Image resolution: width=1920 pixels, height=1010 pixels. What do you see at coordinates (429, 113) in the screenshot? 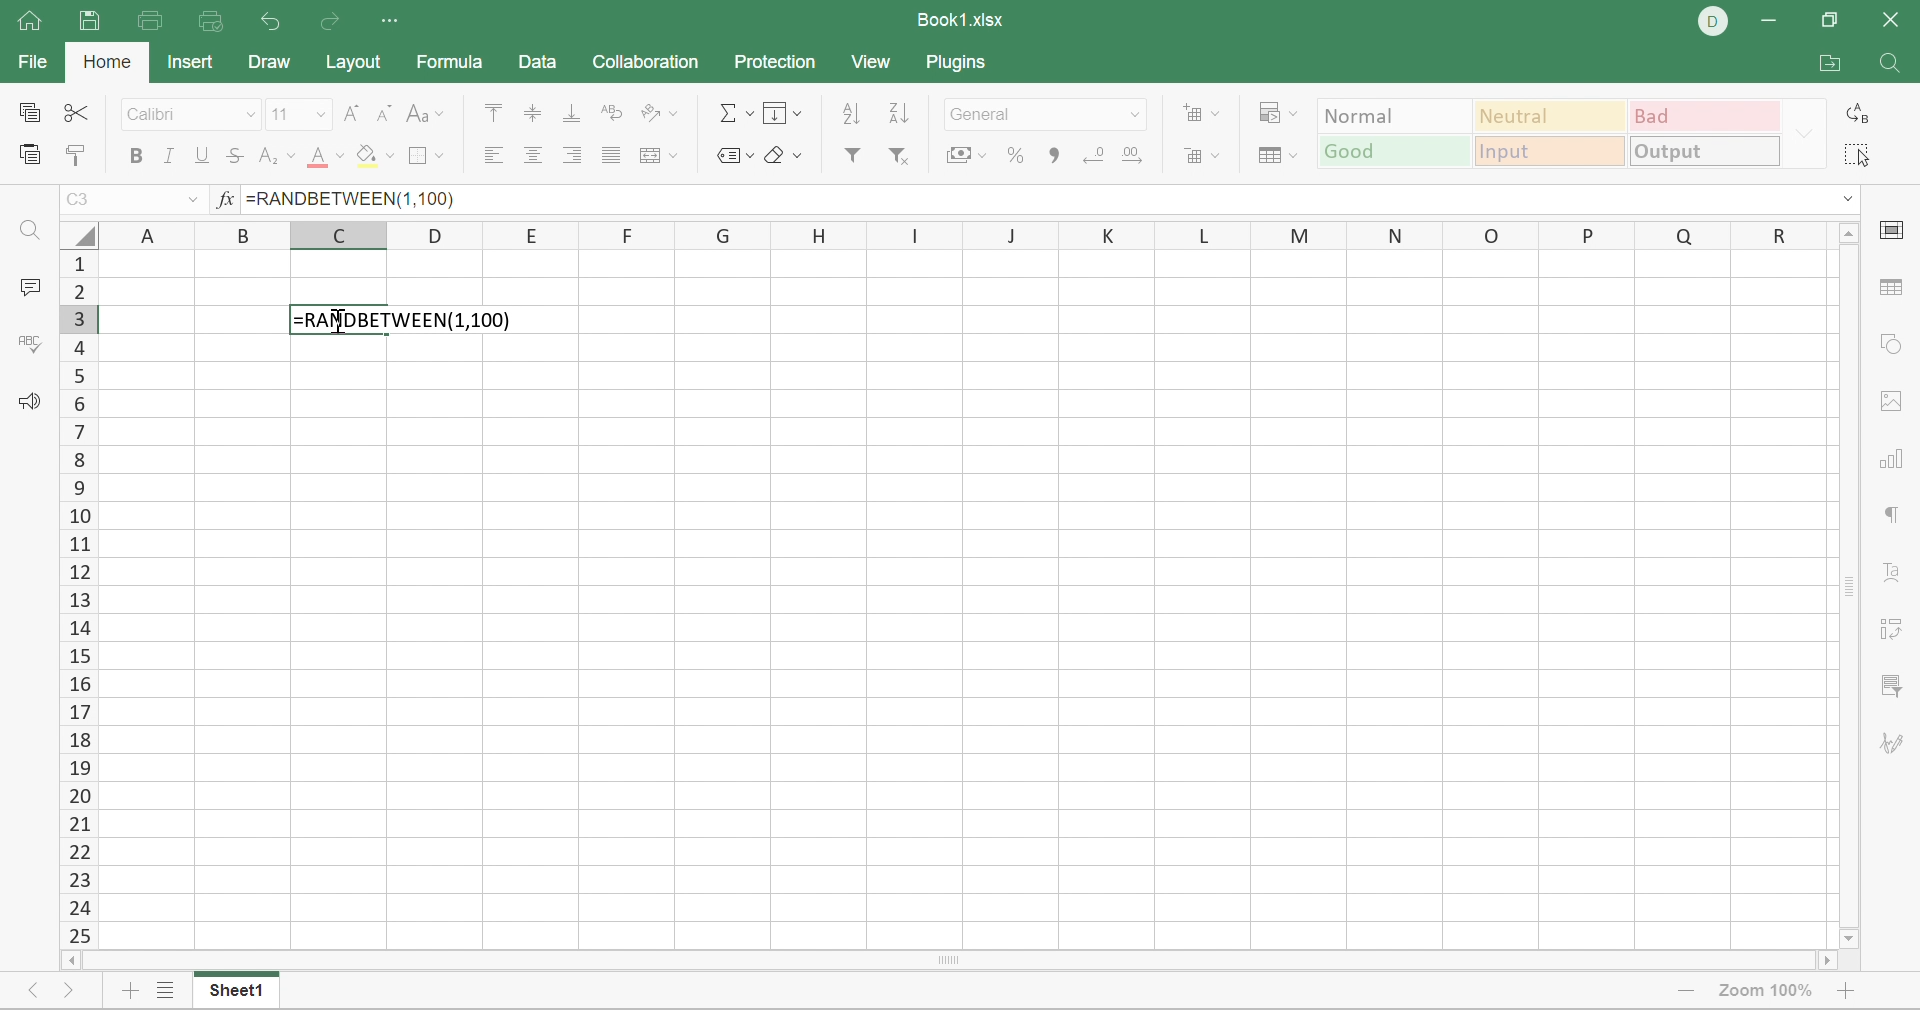
I see `Change case` at bounding box center [429, 113].